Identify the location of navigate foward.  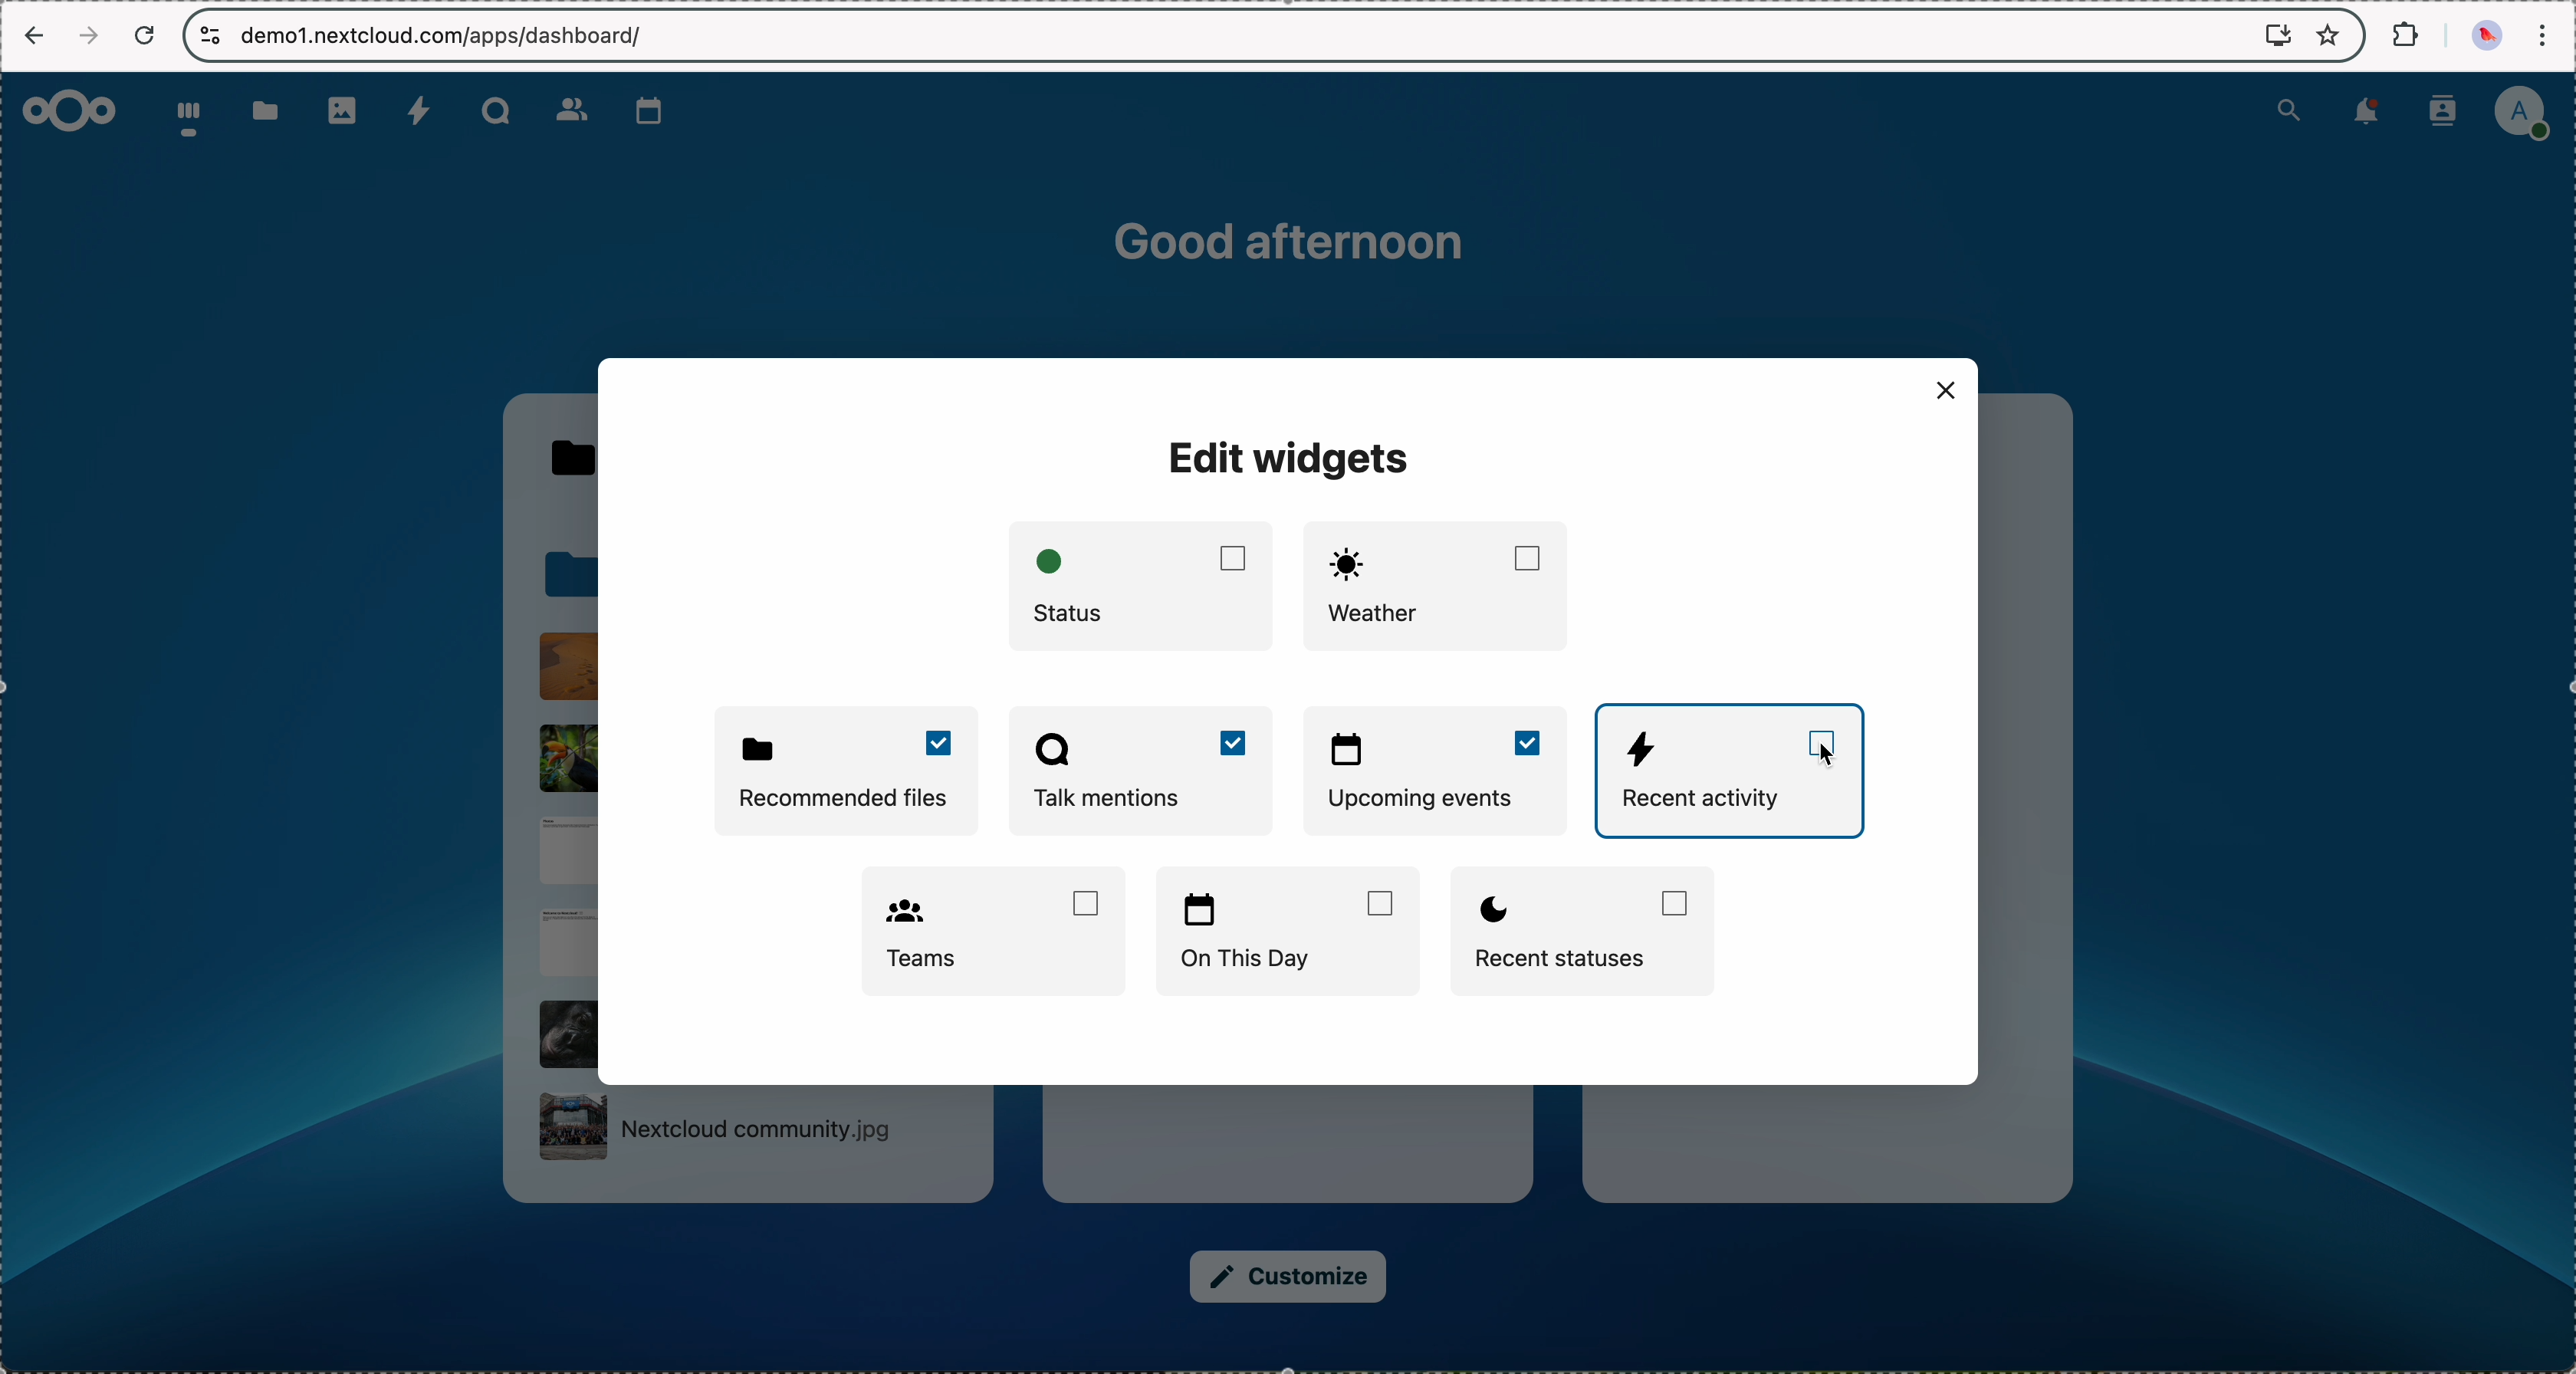
(93, 34).